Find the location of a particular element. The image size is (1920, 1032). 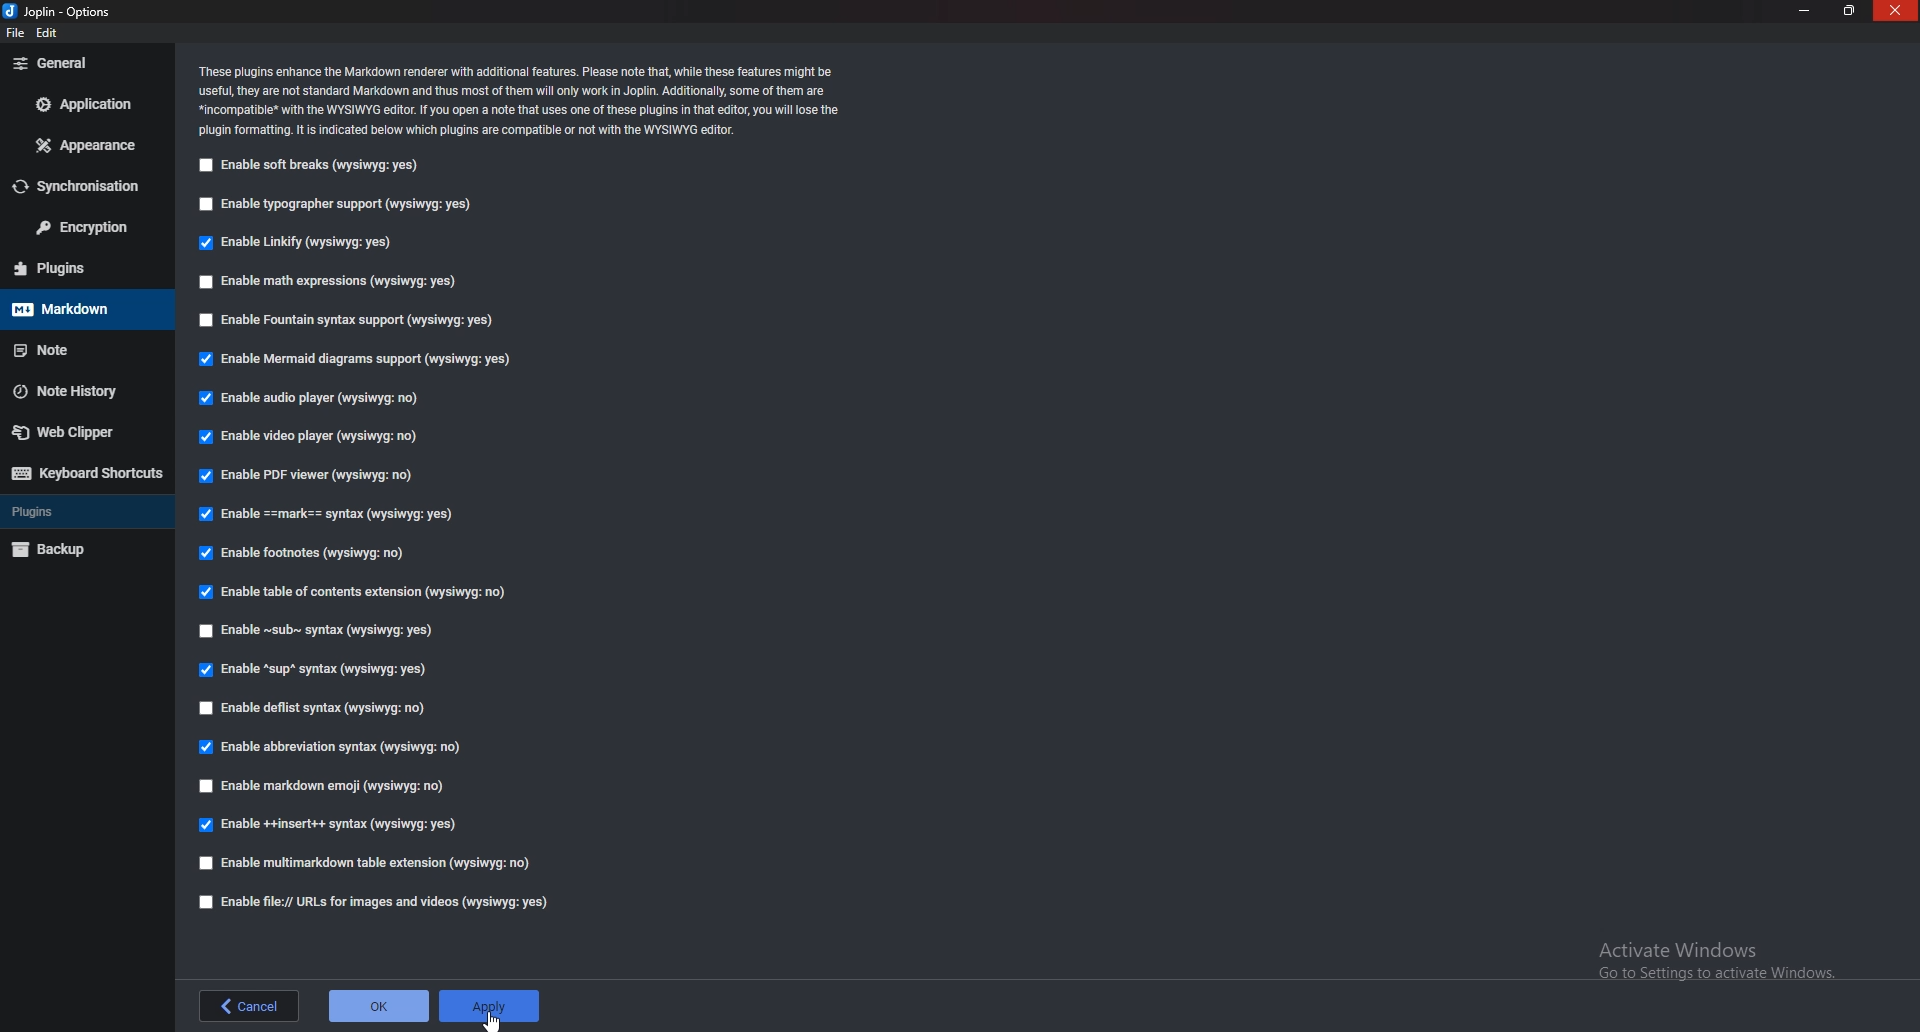

Enable multi markdown table is located at coordinates (364, 863).